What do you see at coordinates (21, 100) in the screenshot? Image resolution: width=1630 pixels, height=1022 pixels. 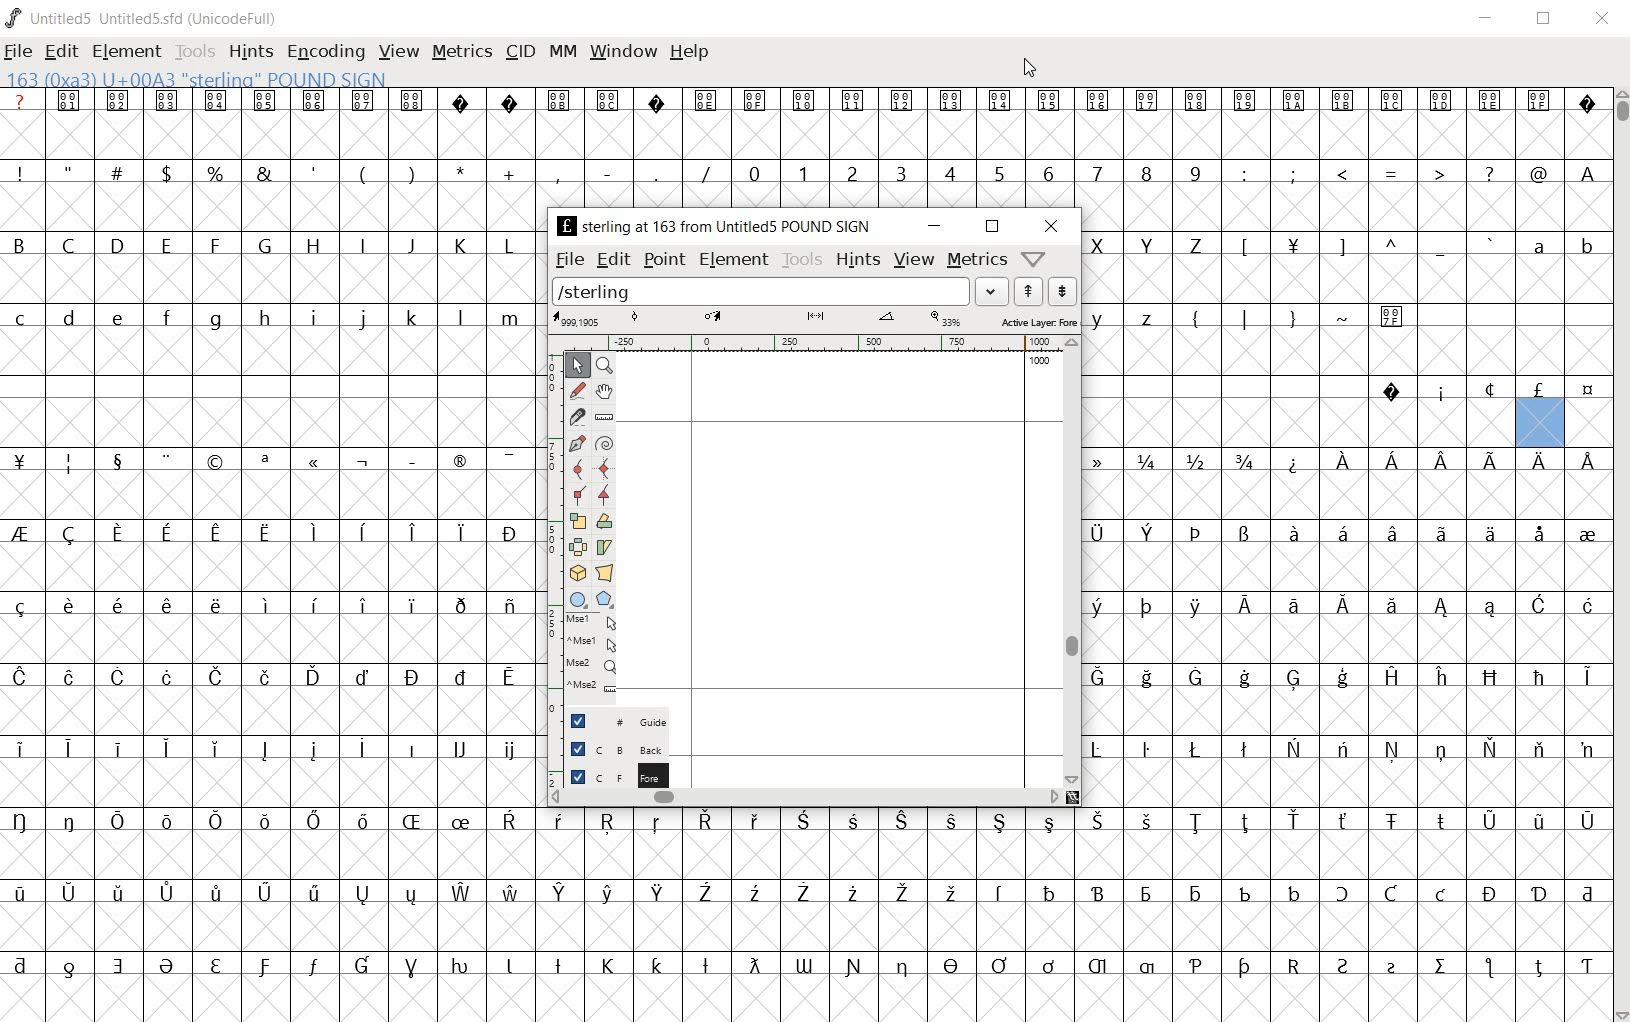 I see `?` at bounding box center [21, 100].